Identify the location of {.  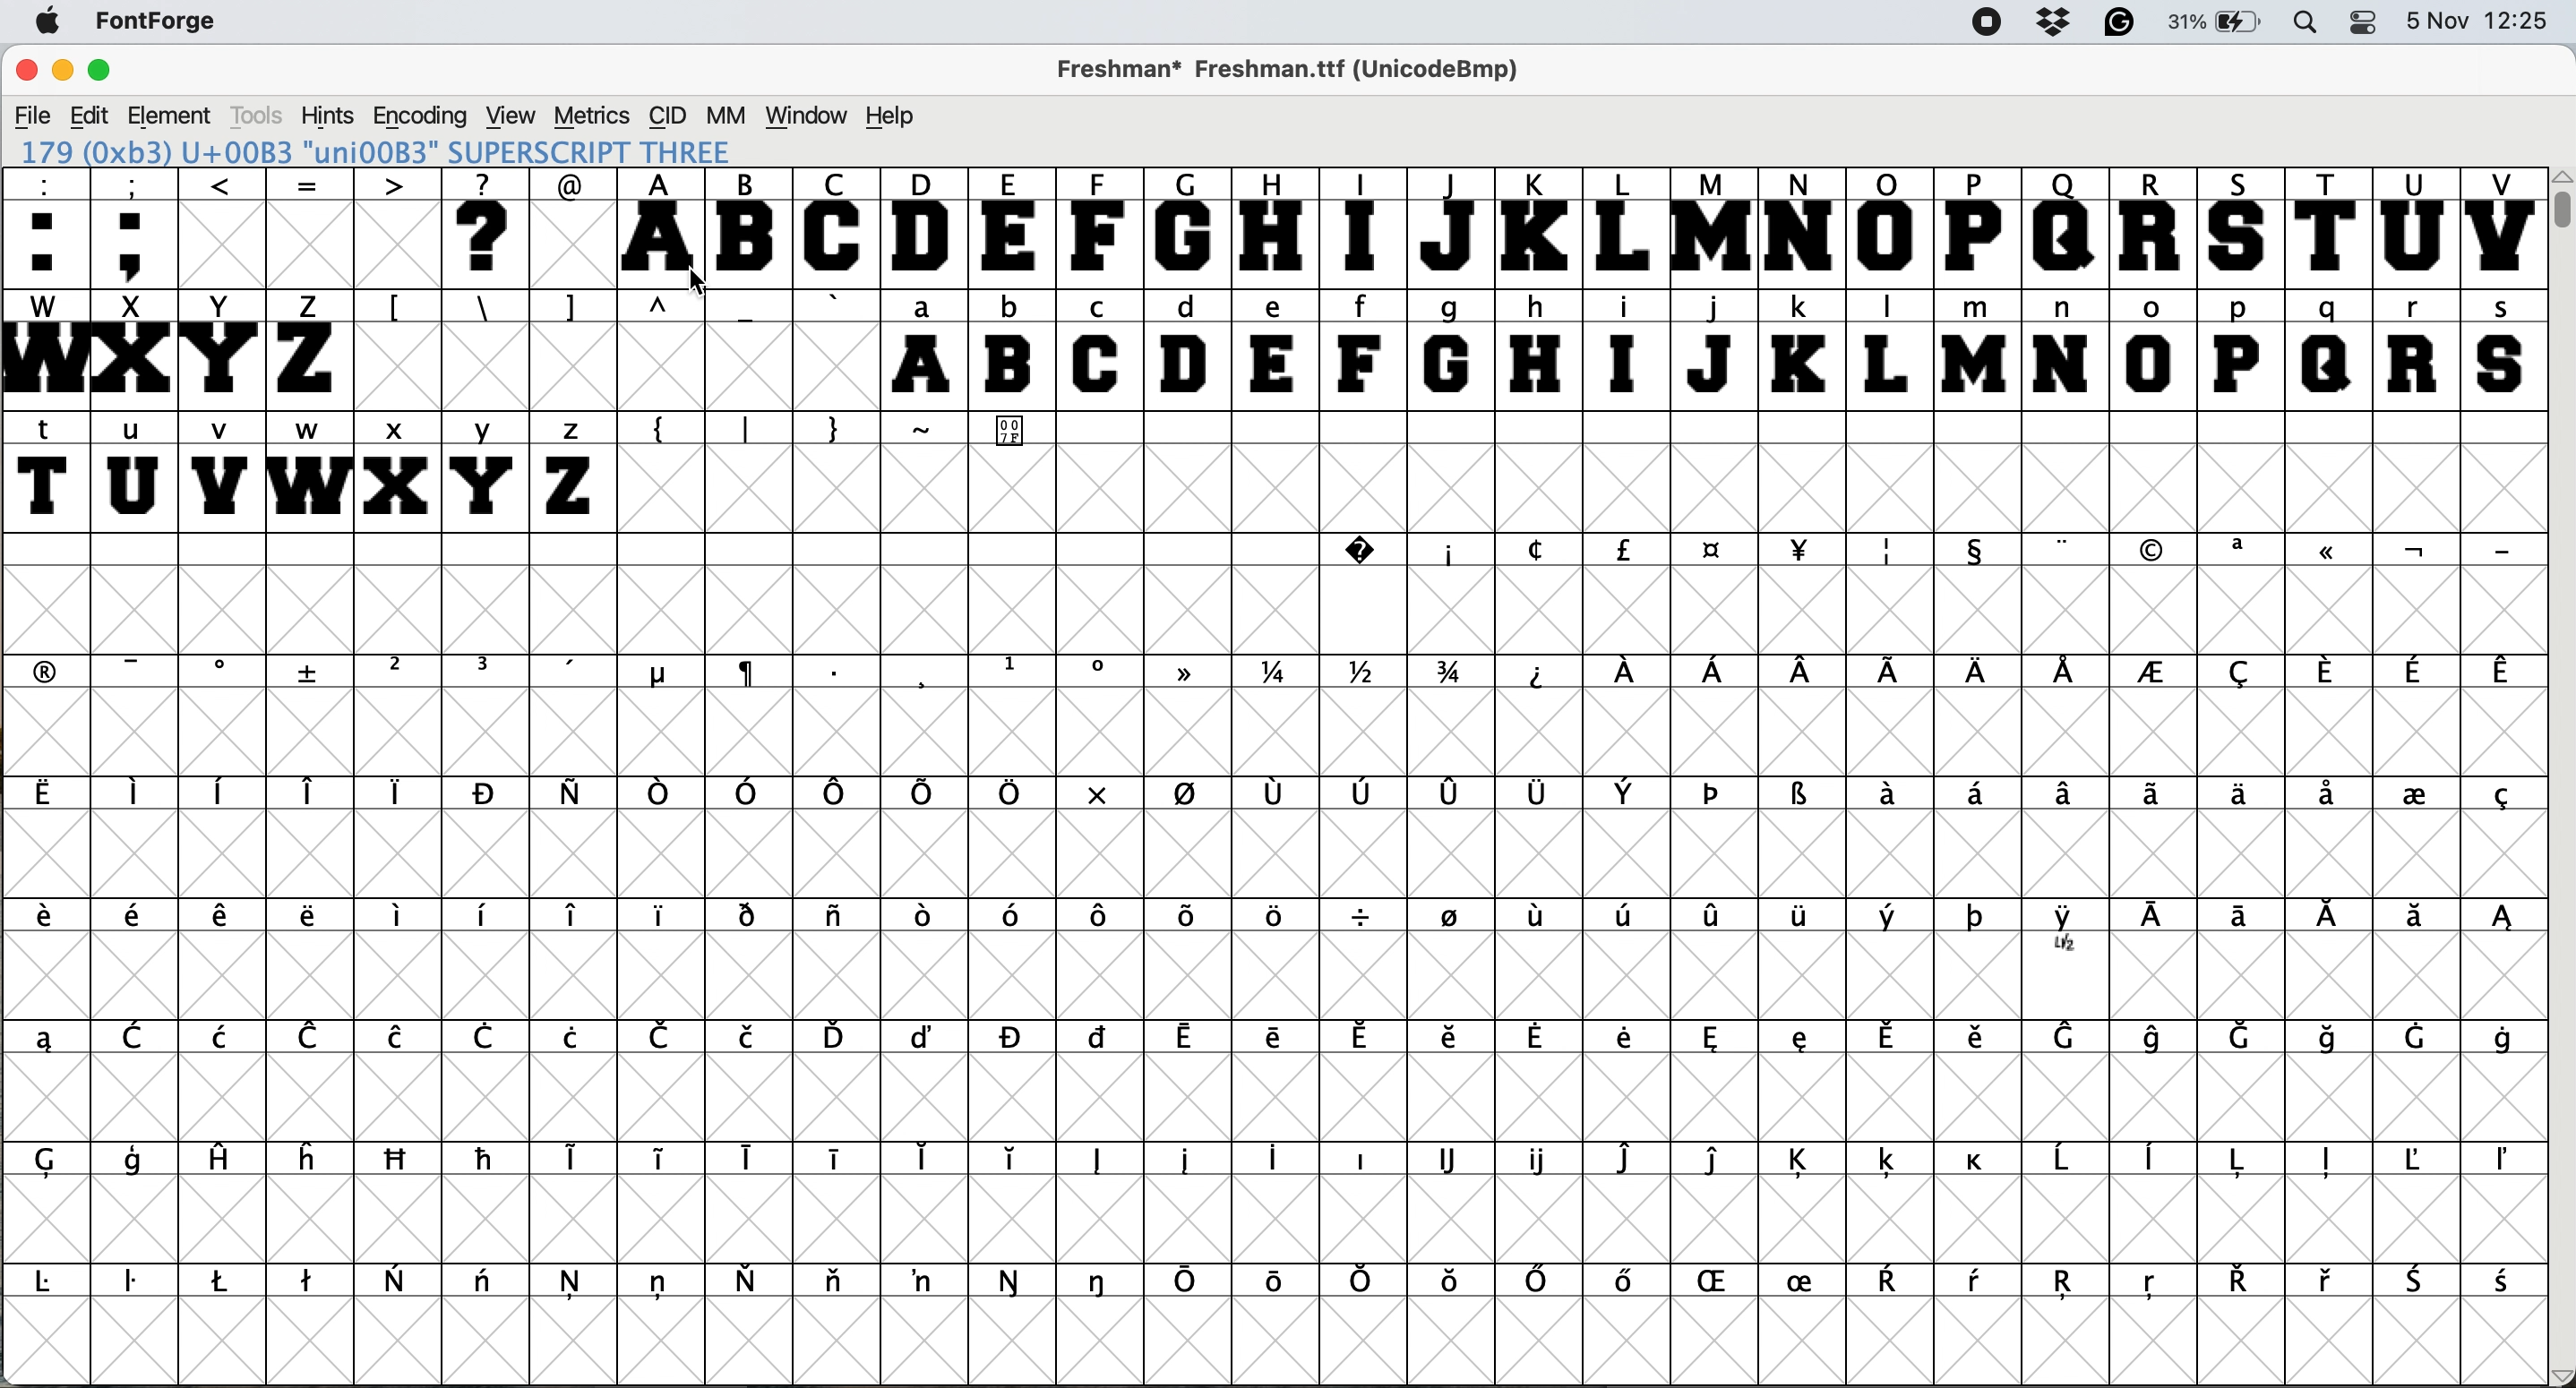
(662, 430).